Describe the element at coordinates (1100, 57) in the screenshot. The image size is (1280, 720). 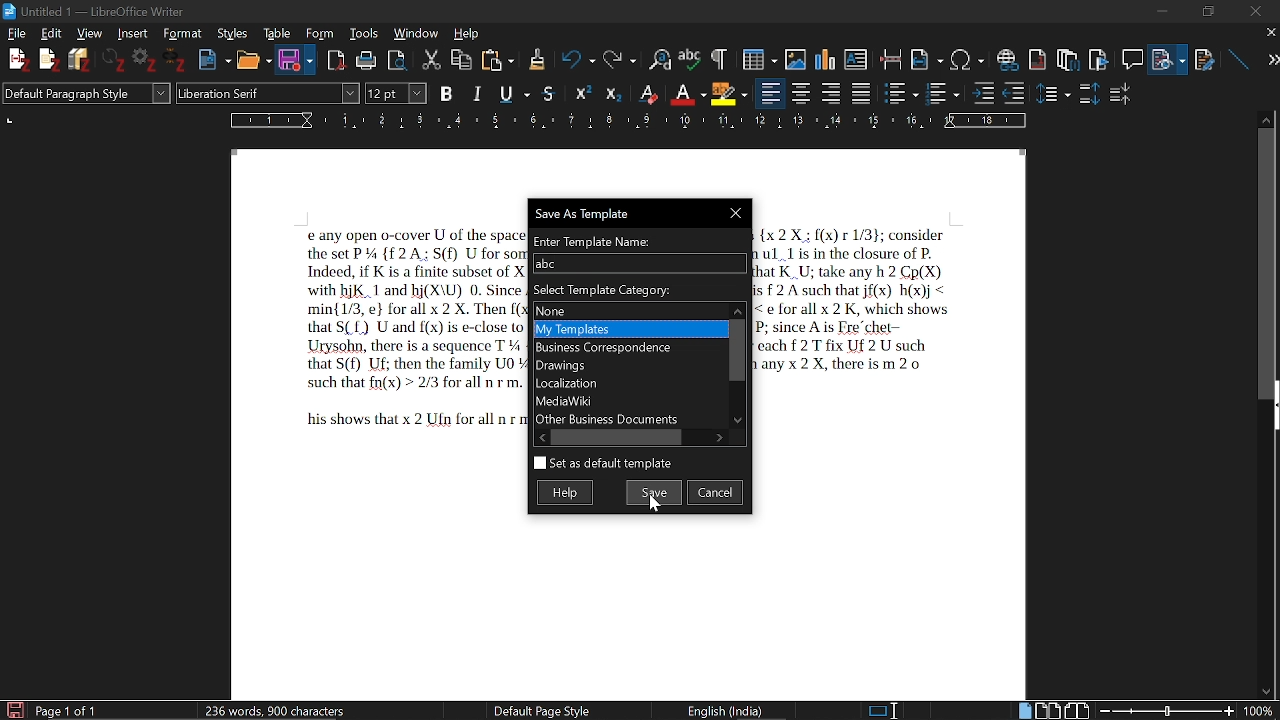
I see `insert bookmark` at that location.